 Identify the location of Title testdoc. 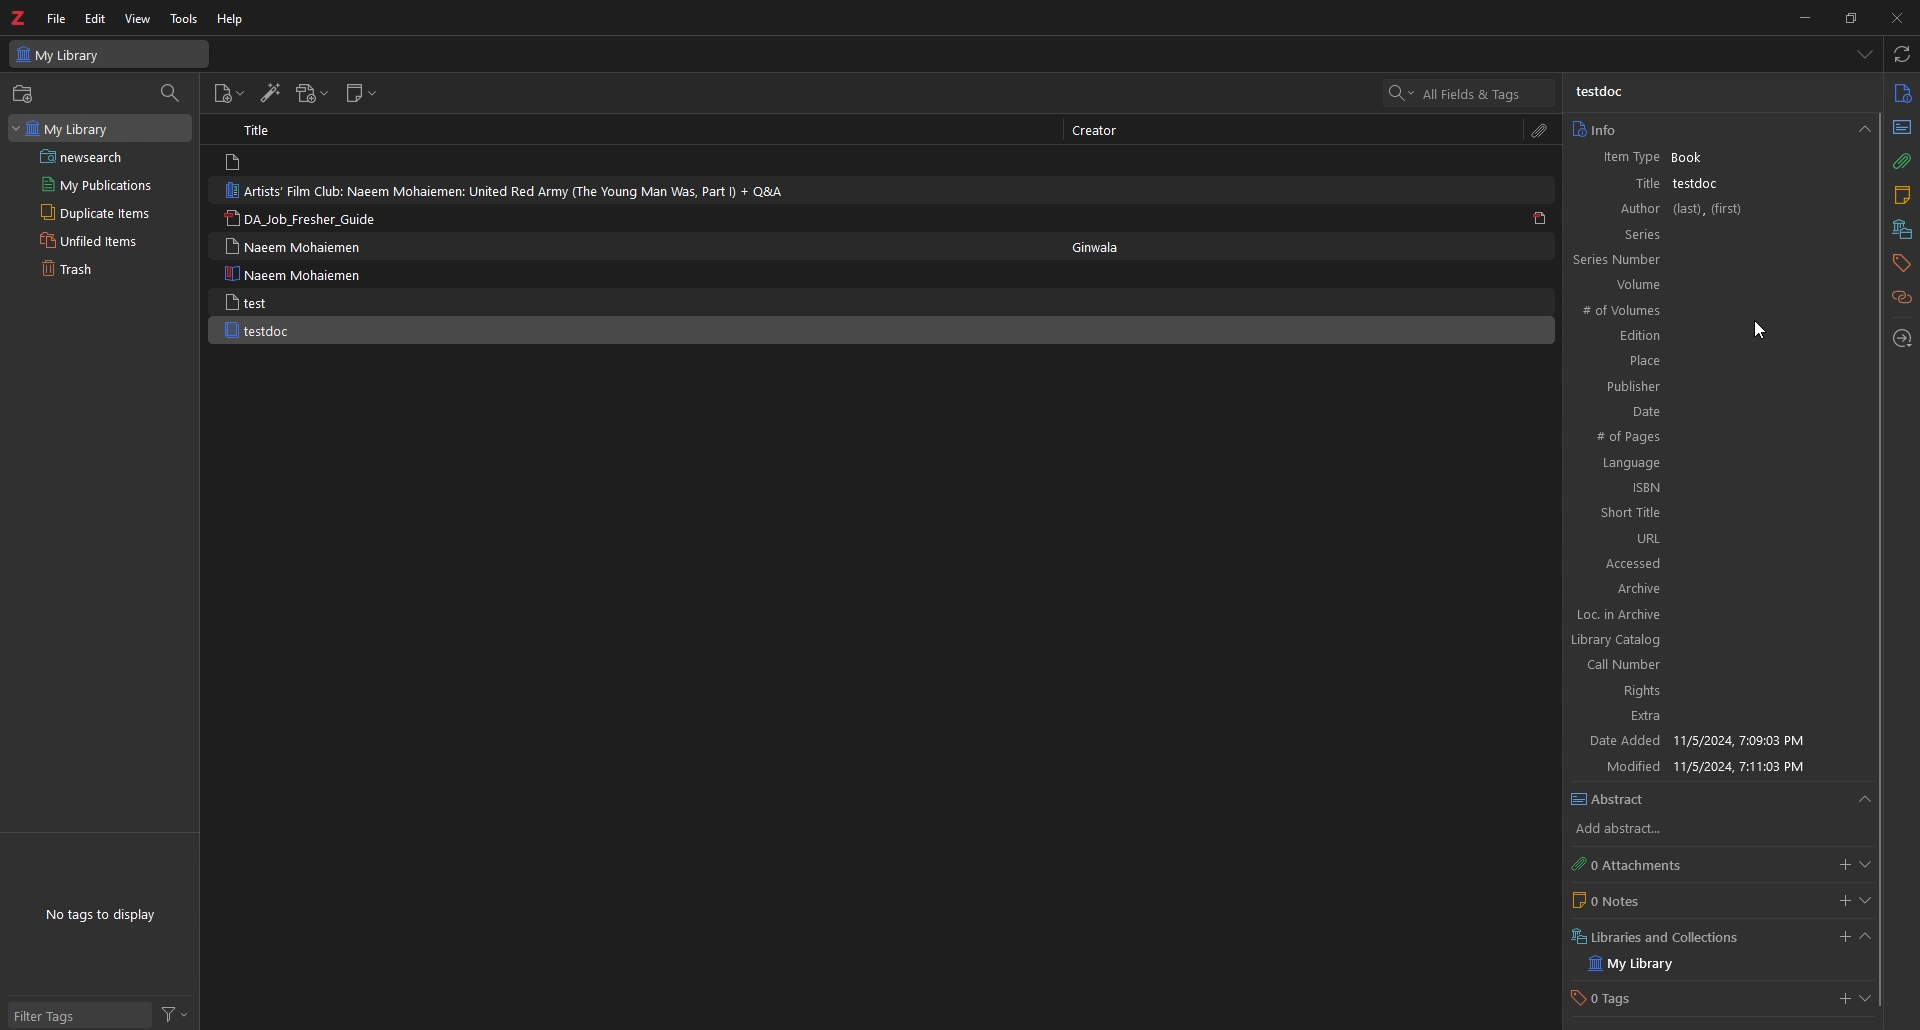
(1628, 185).